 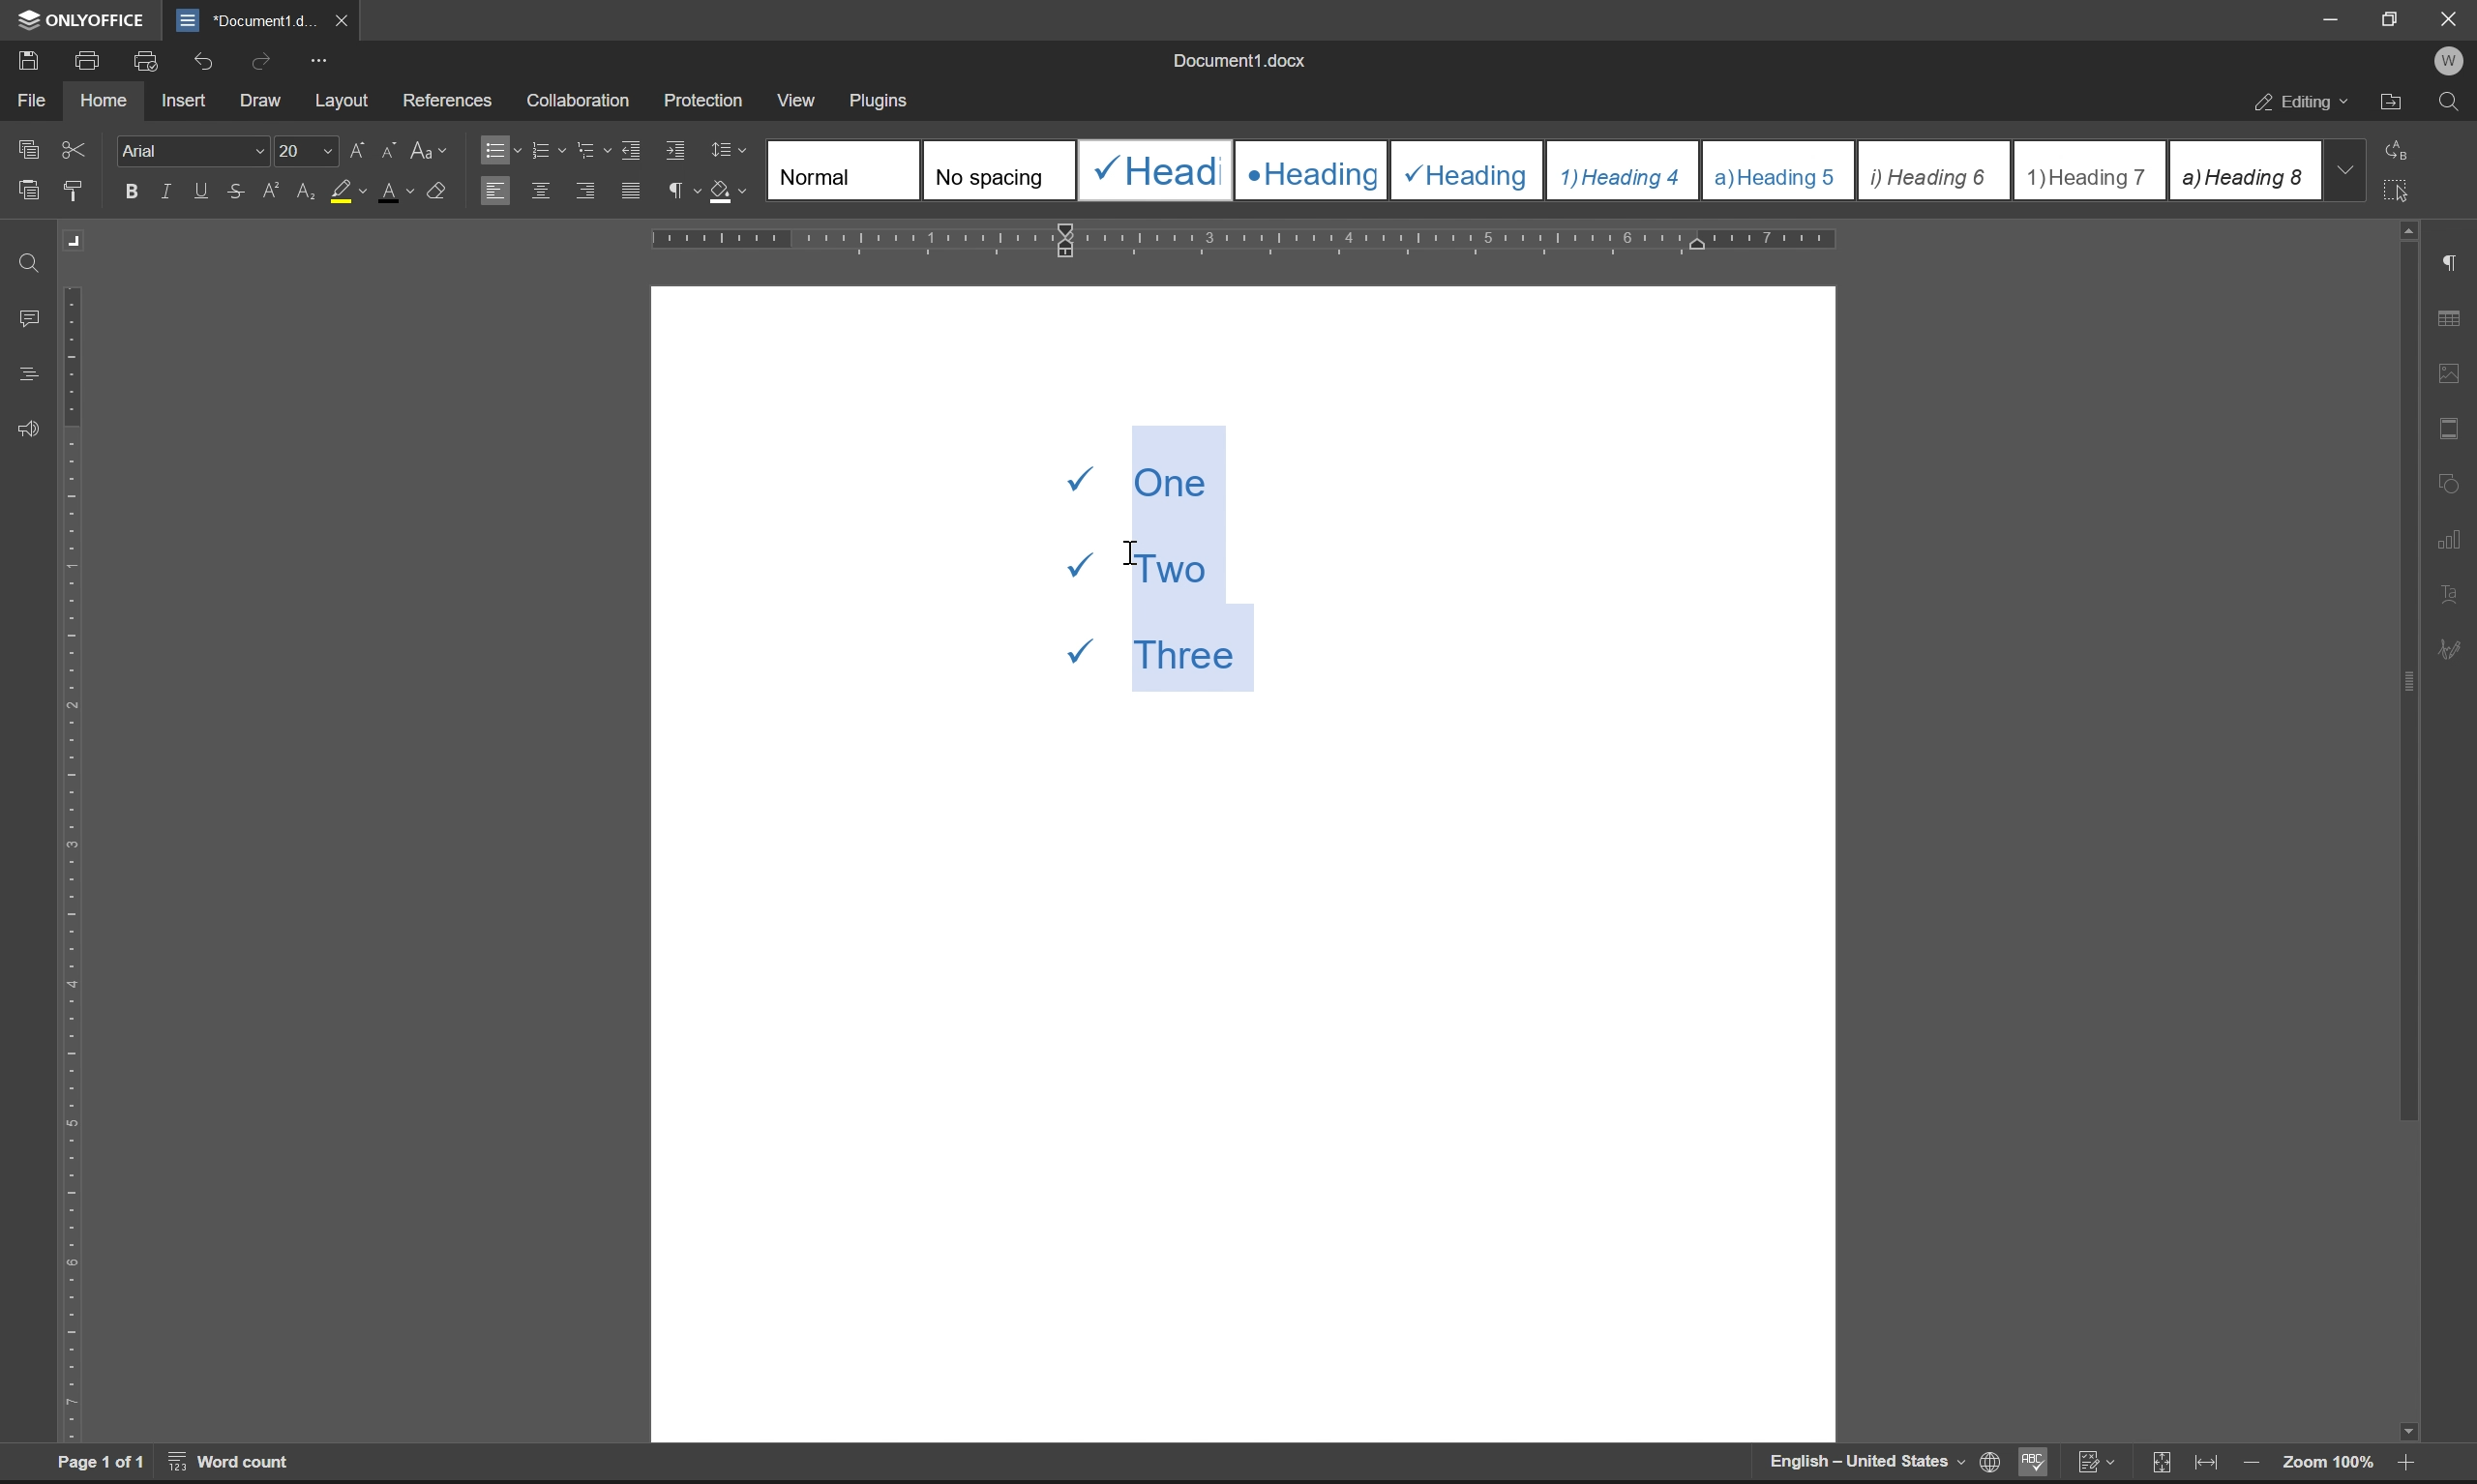 What do you see at coordinates (997, 170) in the screenshot?
I see `No spacing` at bounding box center [997, 170].